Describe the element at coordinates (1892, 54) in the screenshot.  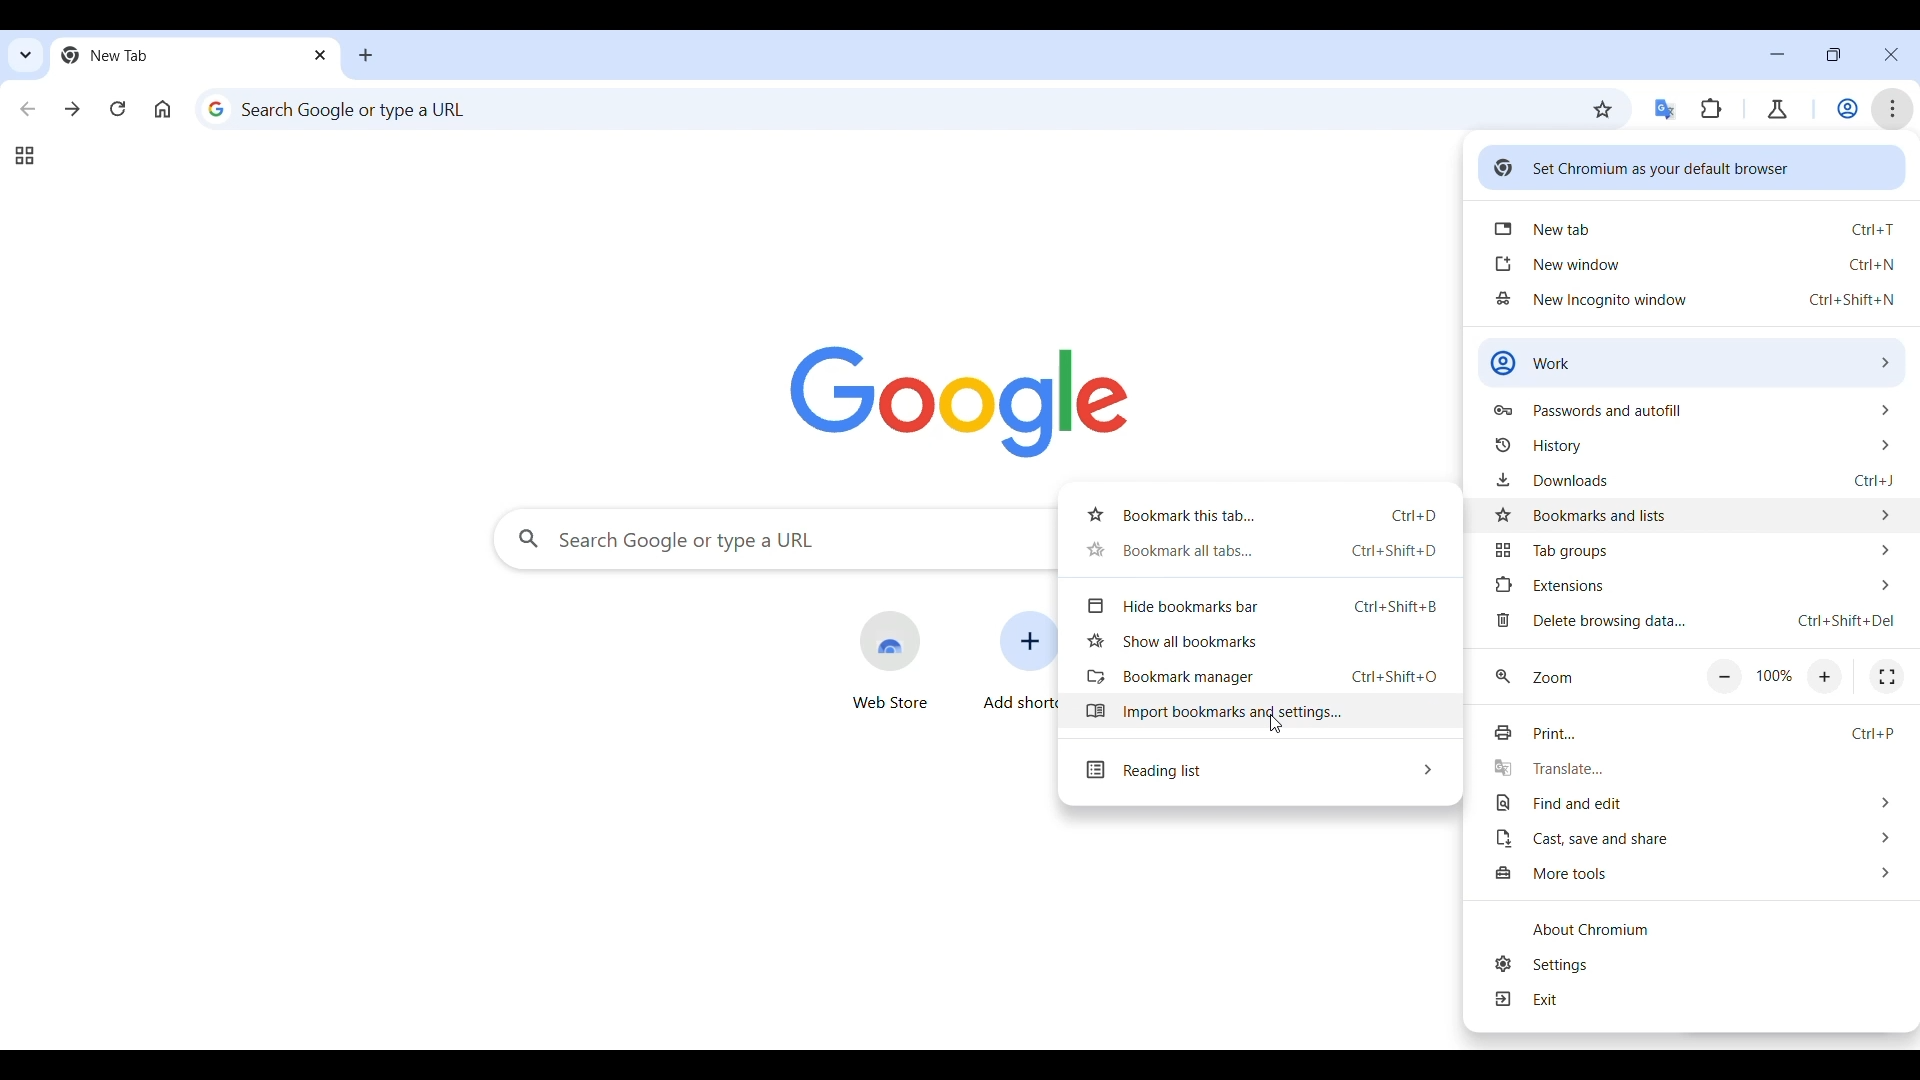
I see `Close interface` at that location.